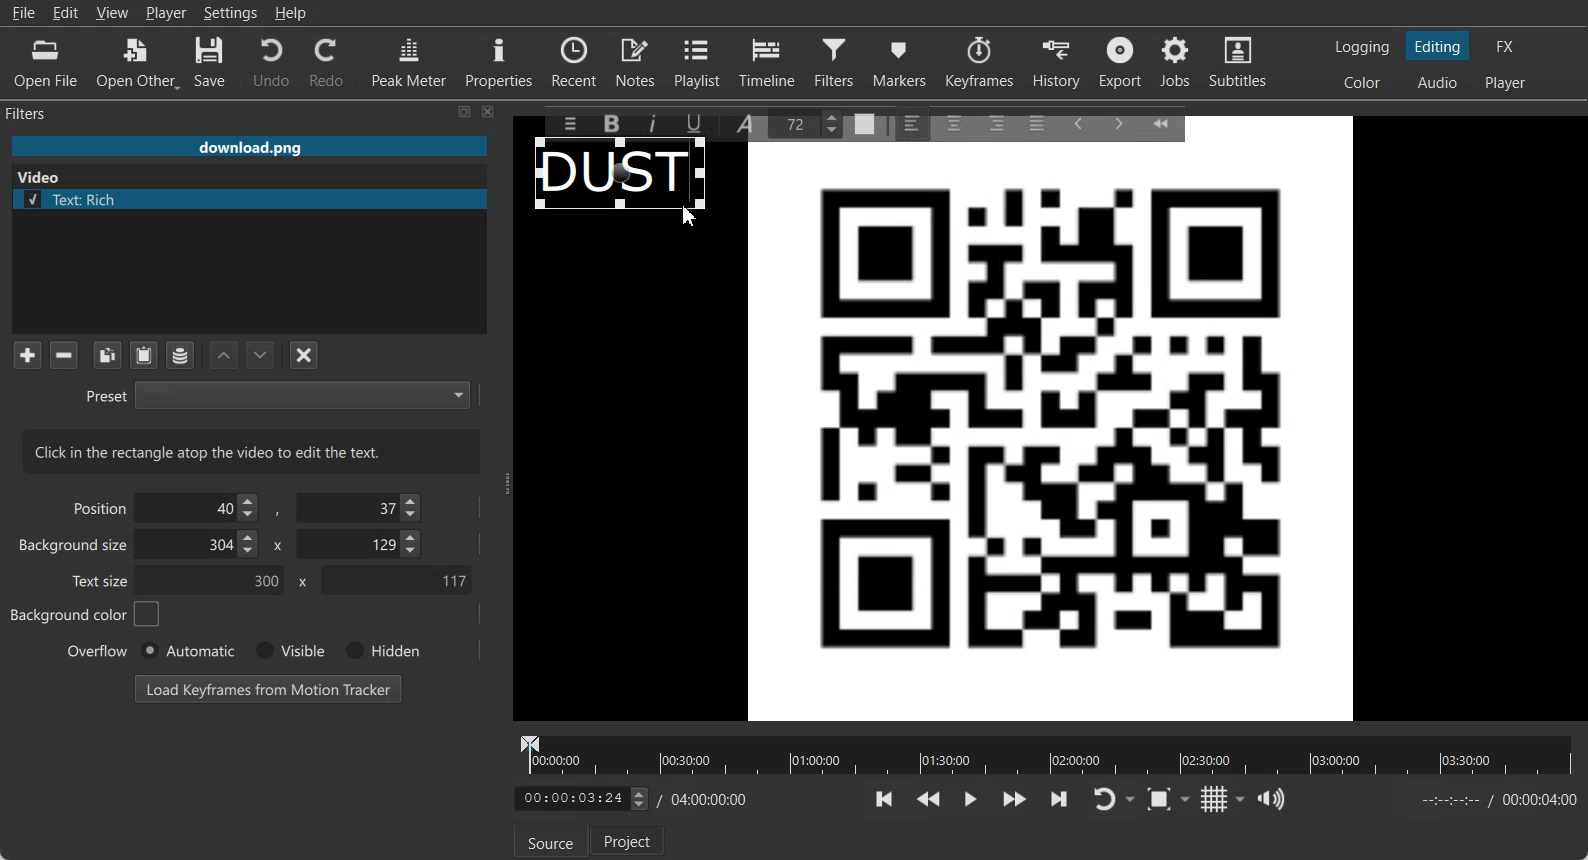 The height and width of the screenshot is (860, 1588). What do you see at coordinates (885, 798) in the screenshot?
I see `Skip to the previous point` at bounding box center [885, 798].